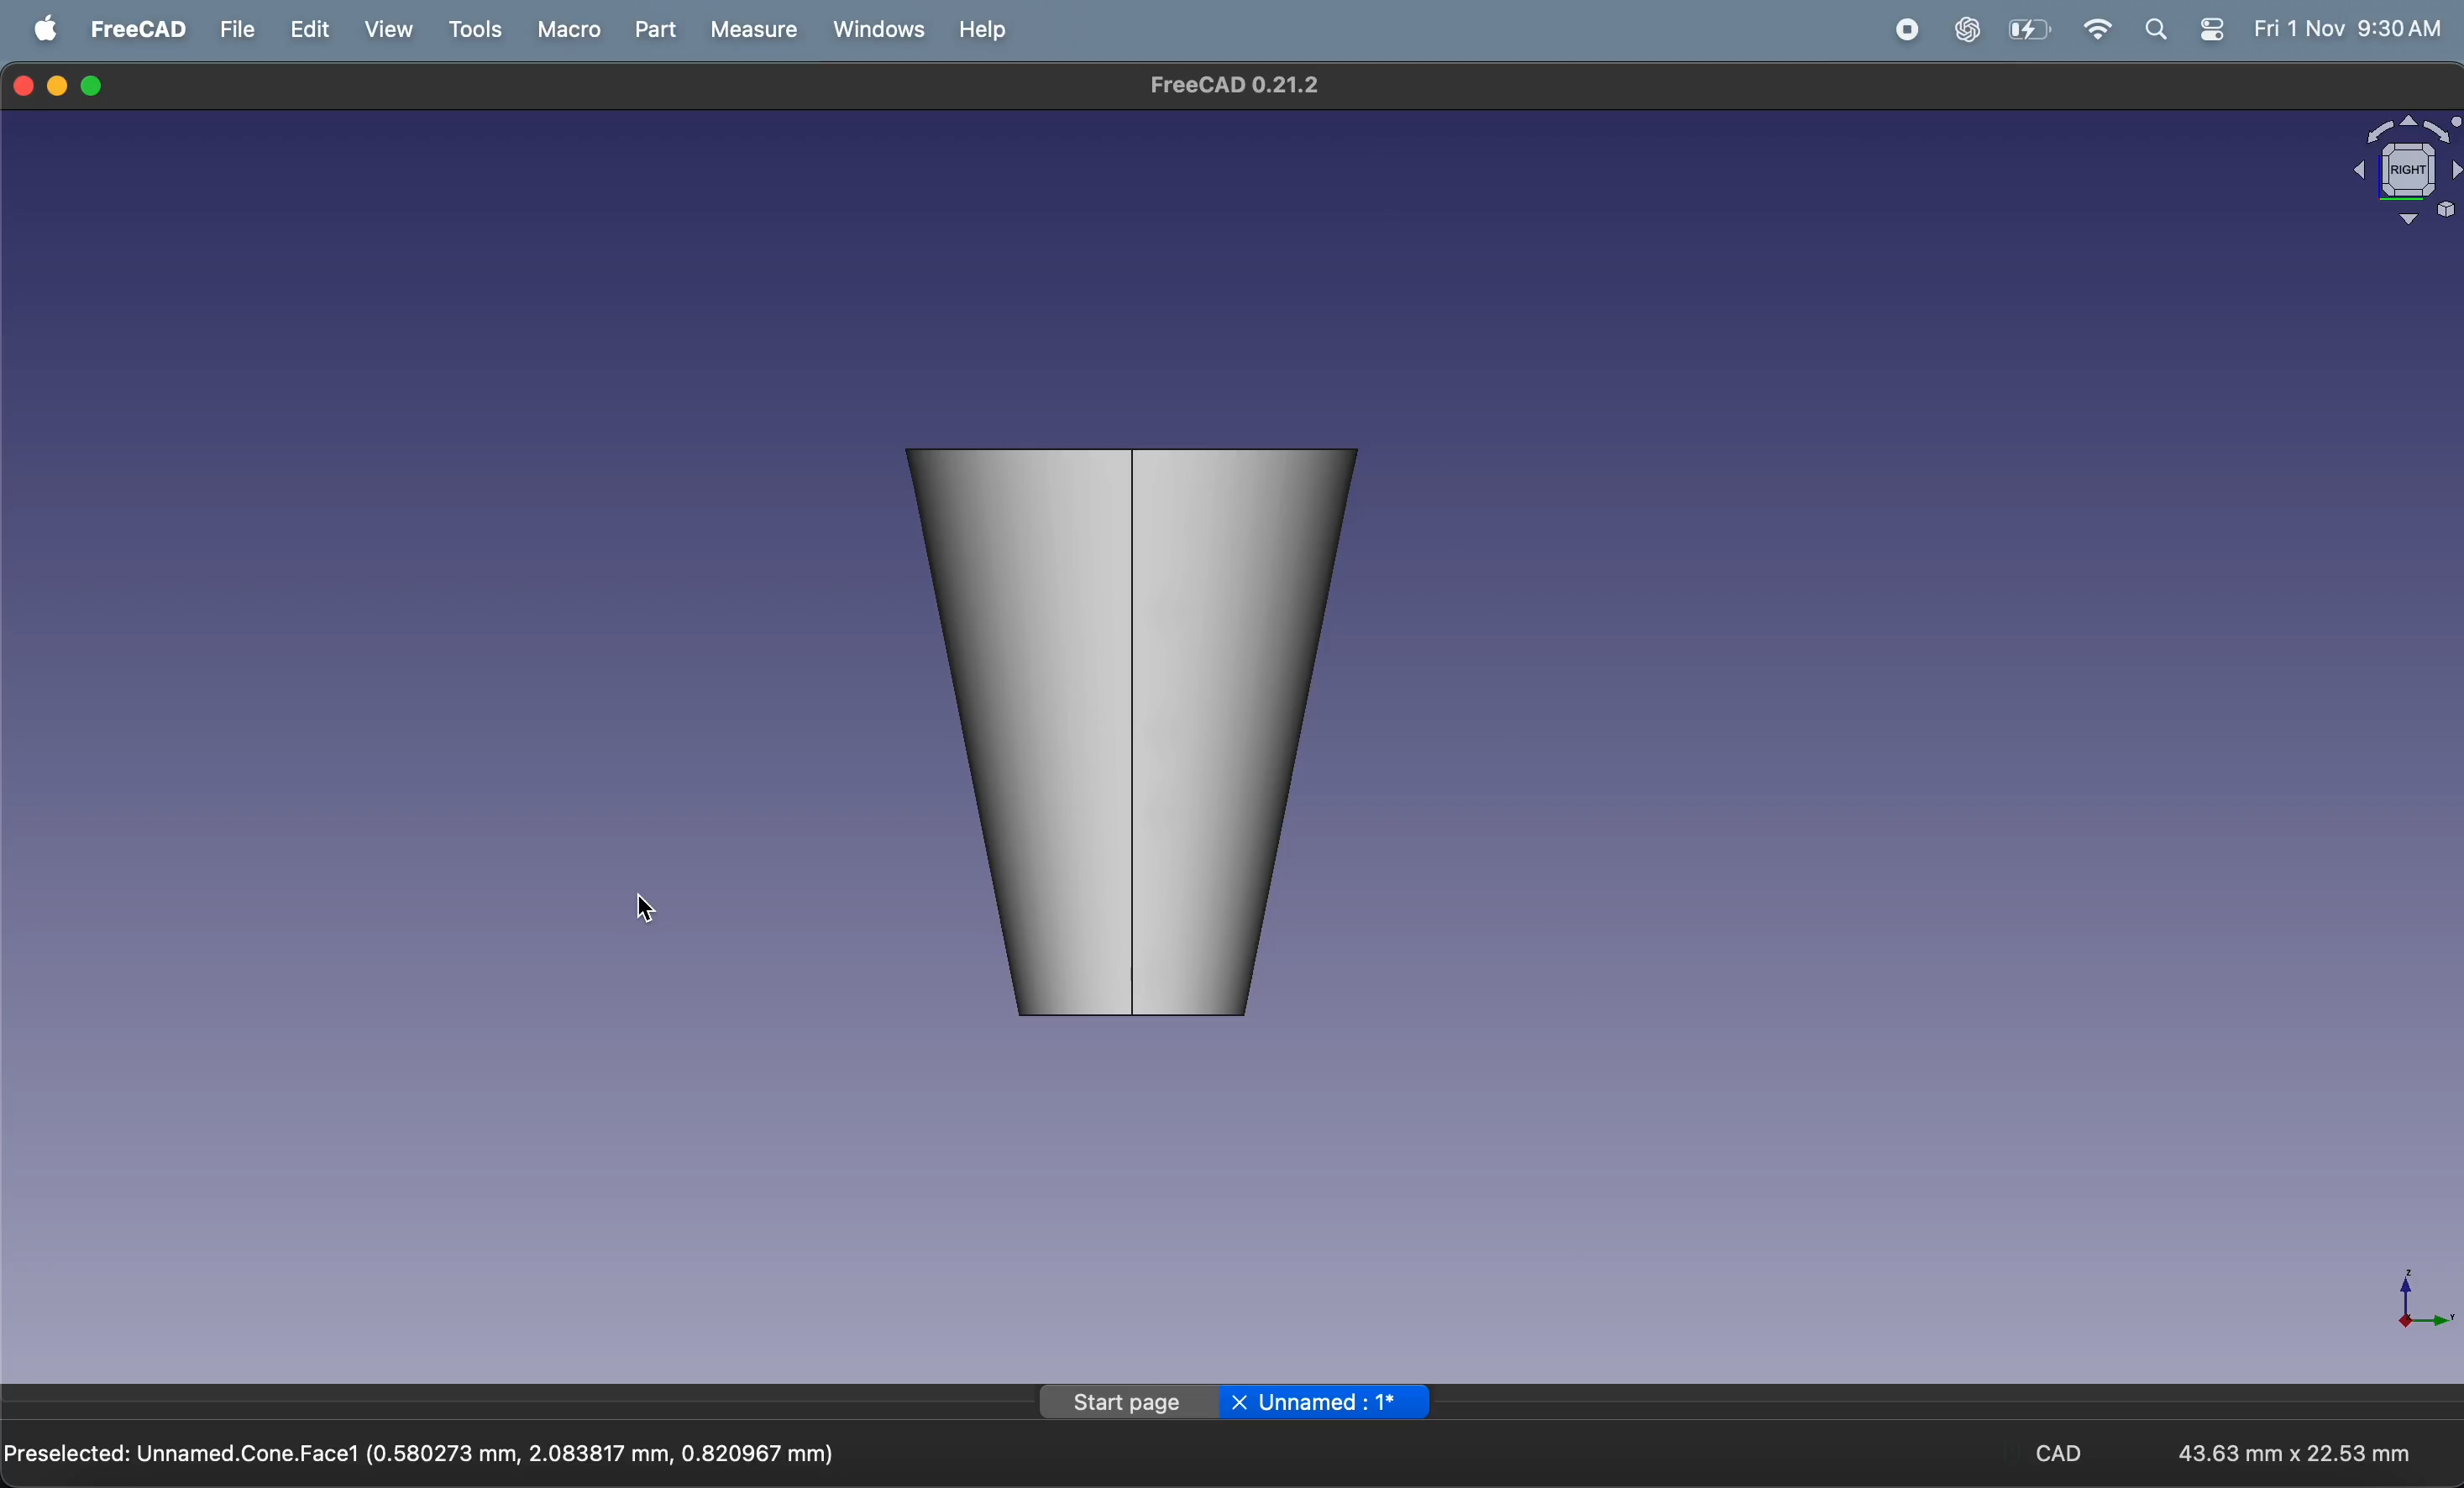 The width and height of the screenshot is (2464, 1488). What do you see at coordinates (2346, 28) in the screenshot?
I see `Fri 1 Nov 9:30 AM` at bounding box center [2346, 28].